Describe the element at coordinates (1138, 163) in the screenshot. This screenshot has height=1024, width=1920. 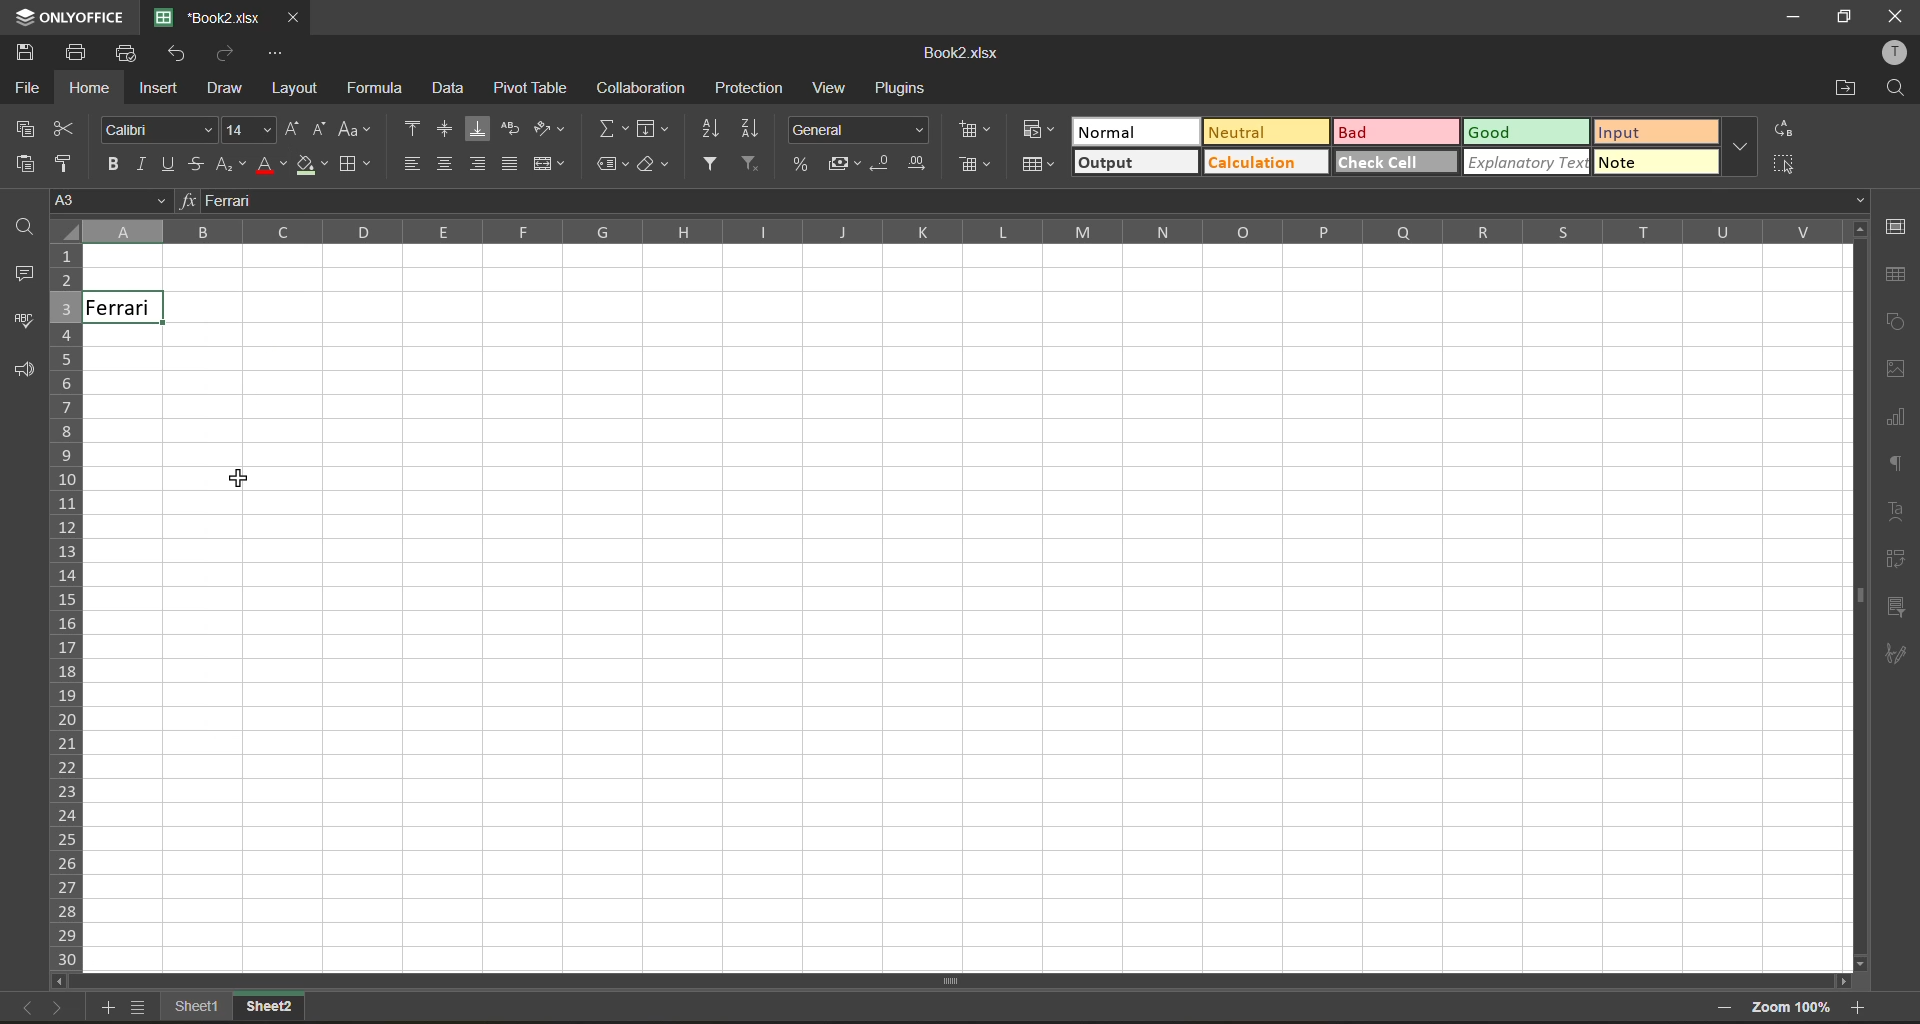
I see `output` at that location.